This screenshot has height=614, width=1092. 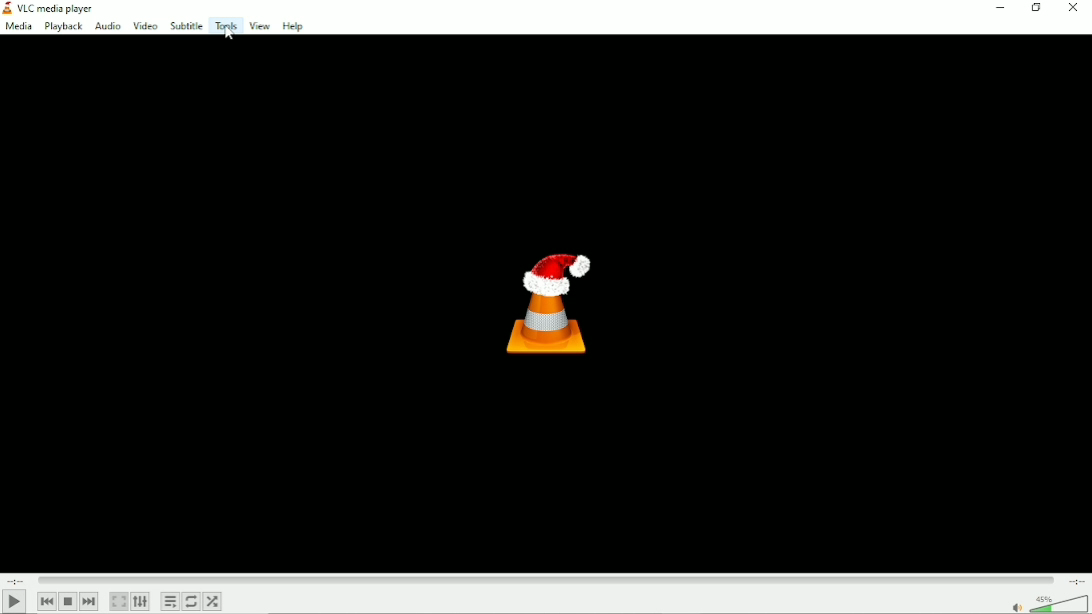 What do you see at coordinates (259, 26) in the screenshot?
I see `View` at bounding box center [259, 26].